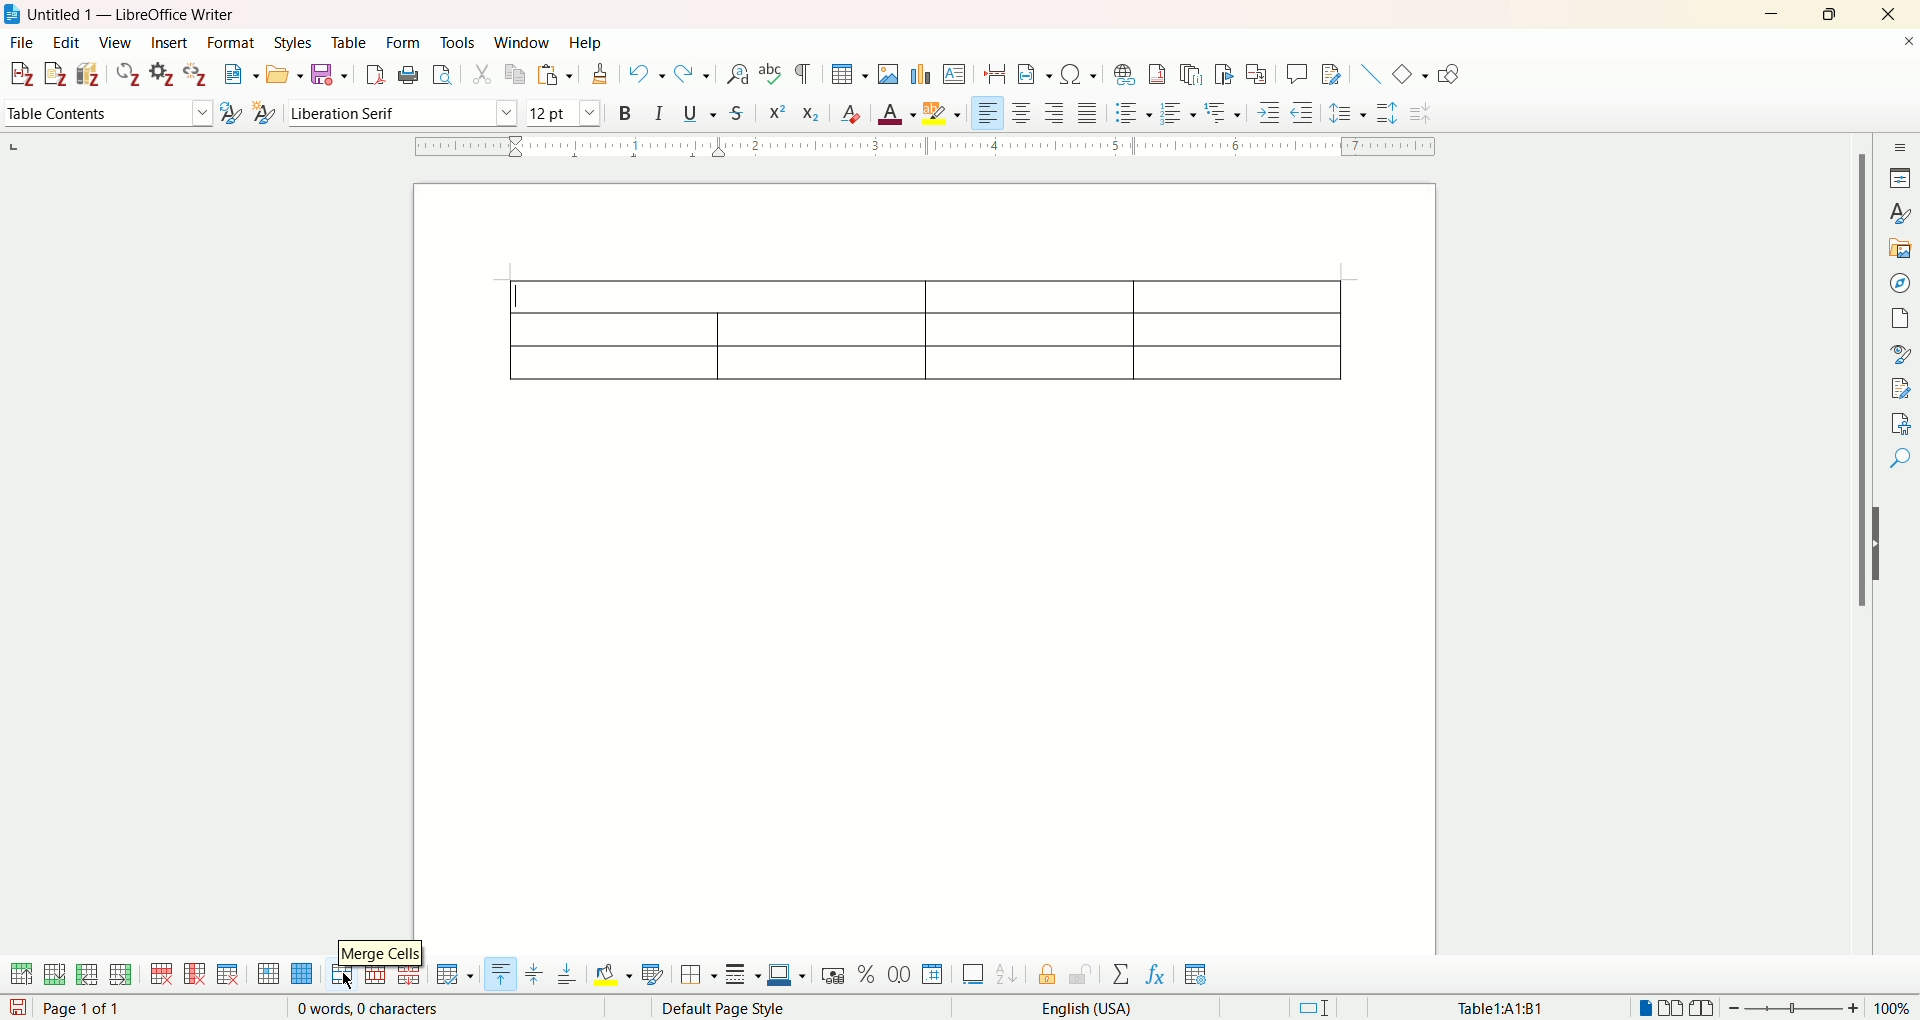  Describe the element at coordinates (956, 74) in the screenshot. I see `insert text box` at that location.